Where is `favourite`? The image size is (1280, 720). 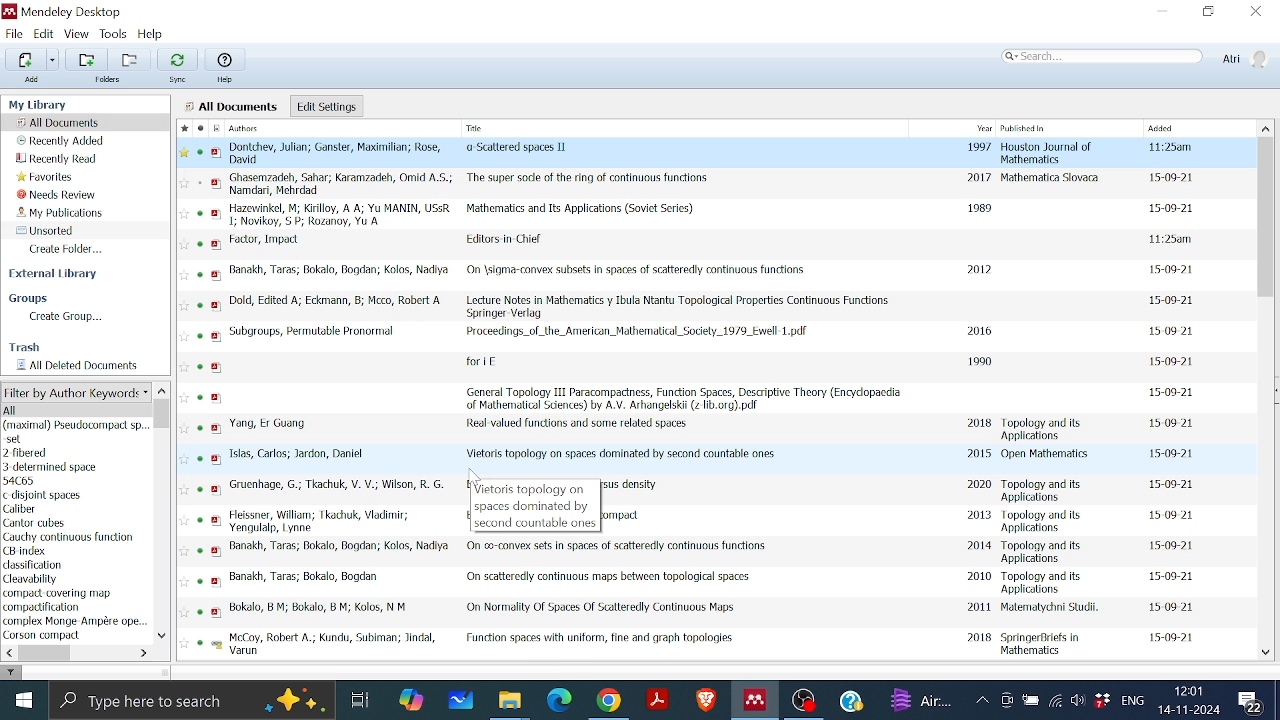
favourite is located at coordinates (184, 337).